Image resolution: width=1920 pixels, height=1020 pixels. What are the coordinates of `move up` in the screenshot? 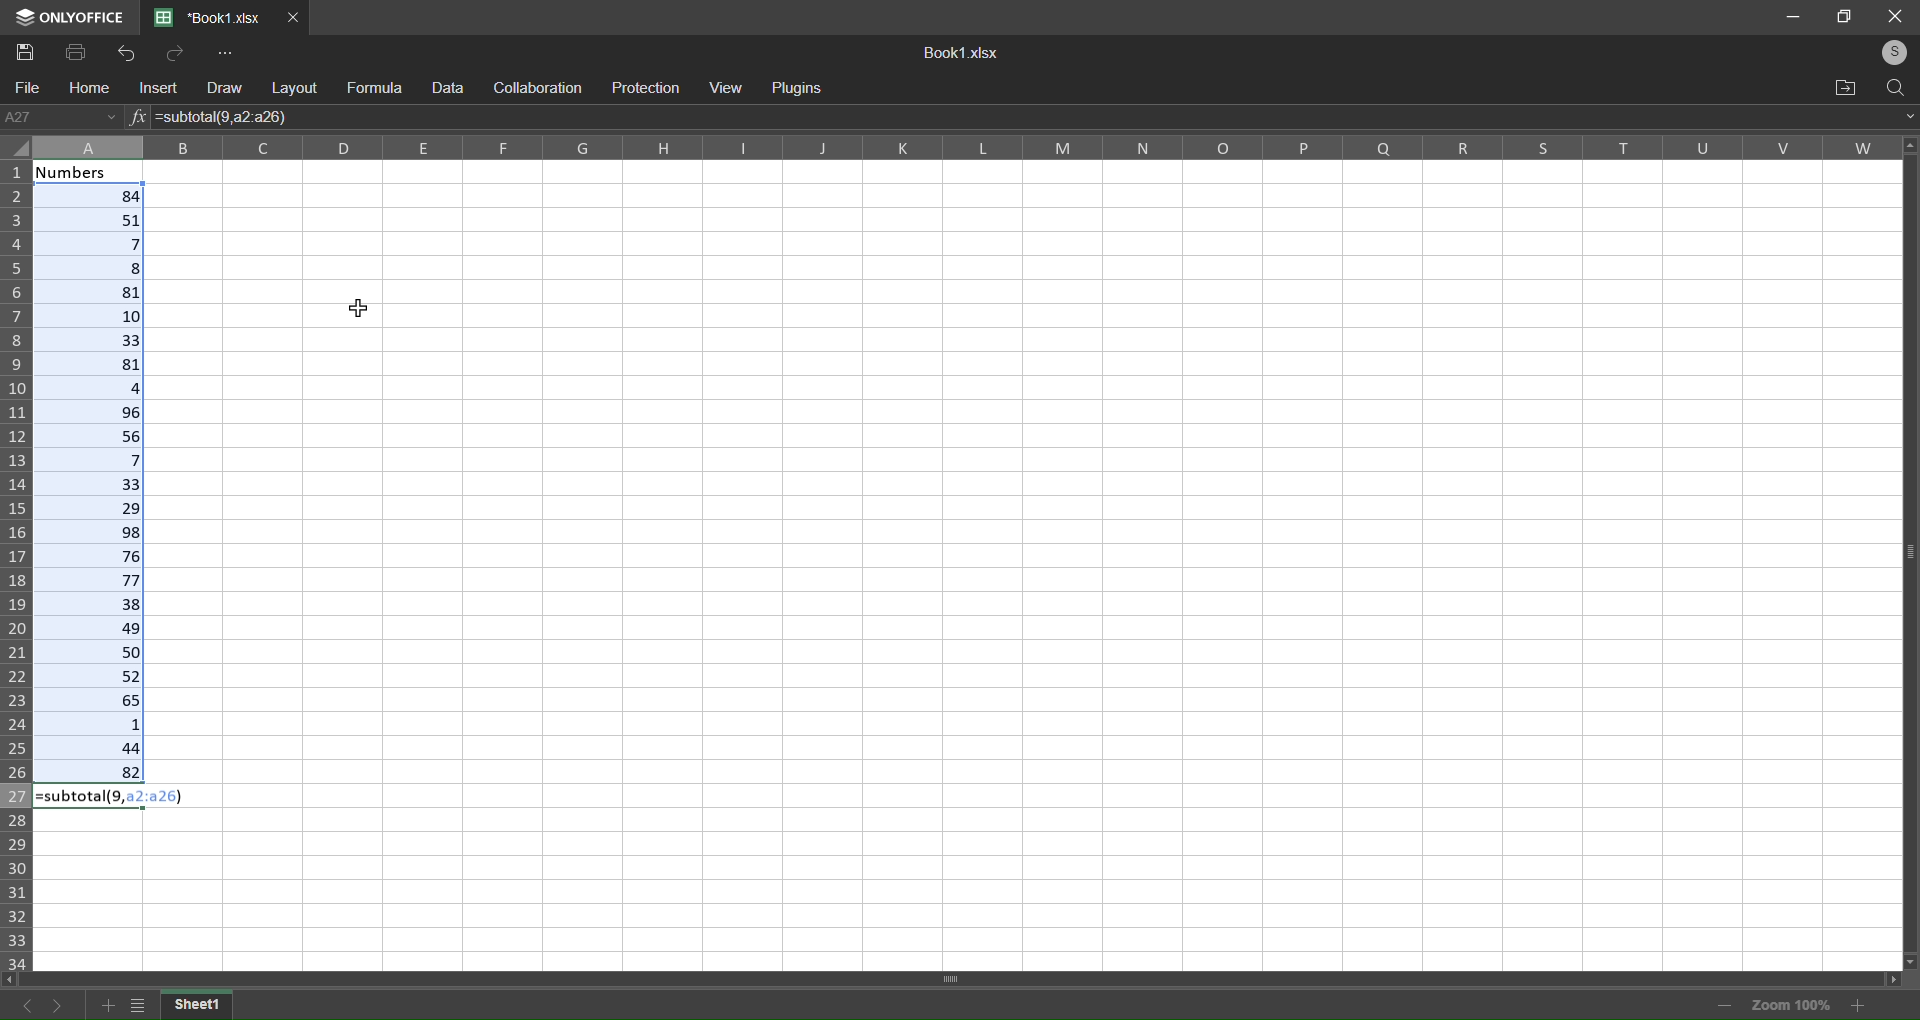 It's located at (1907, 144).